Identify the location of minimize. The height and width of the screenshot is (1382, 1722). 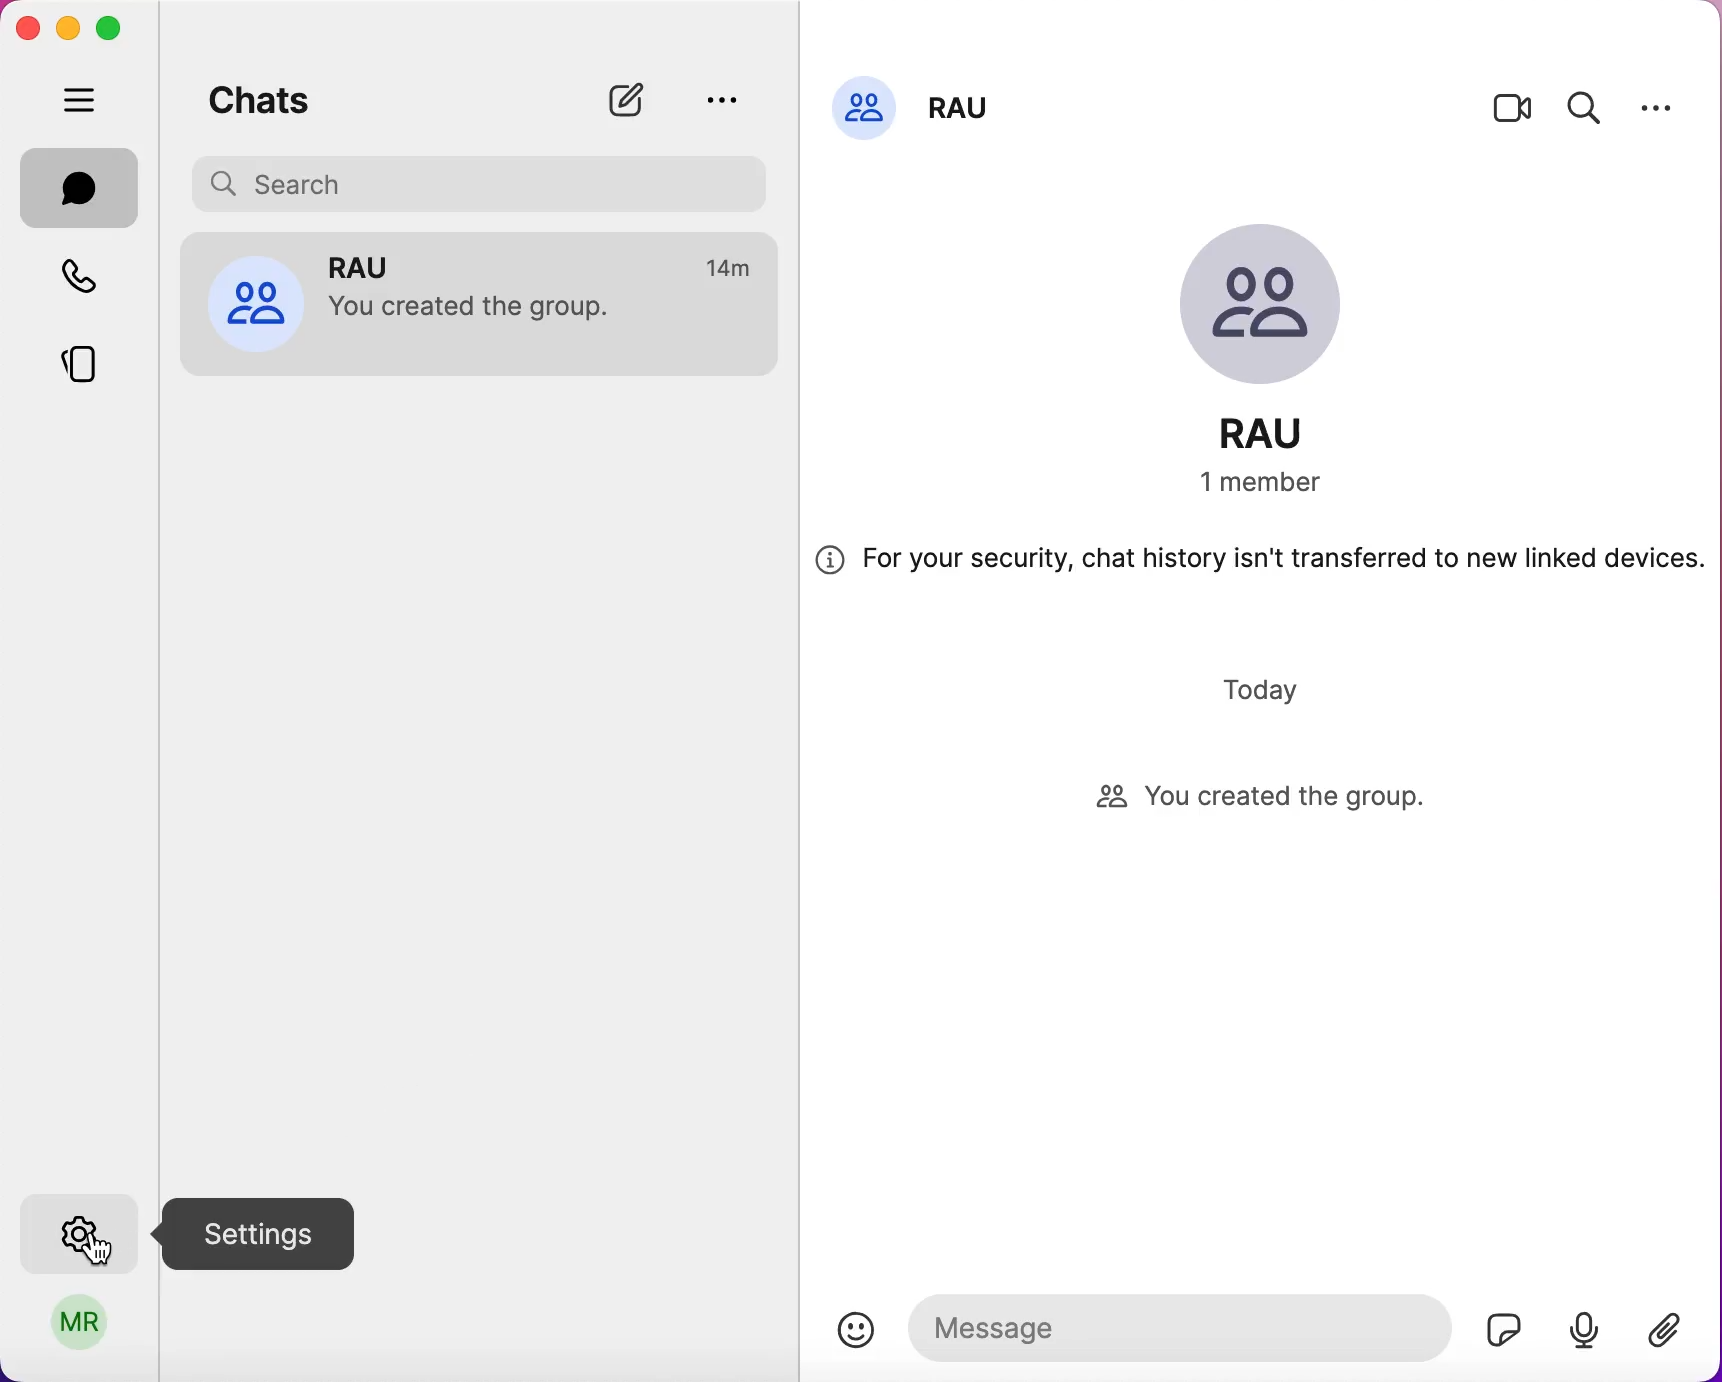
(69, 28).